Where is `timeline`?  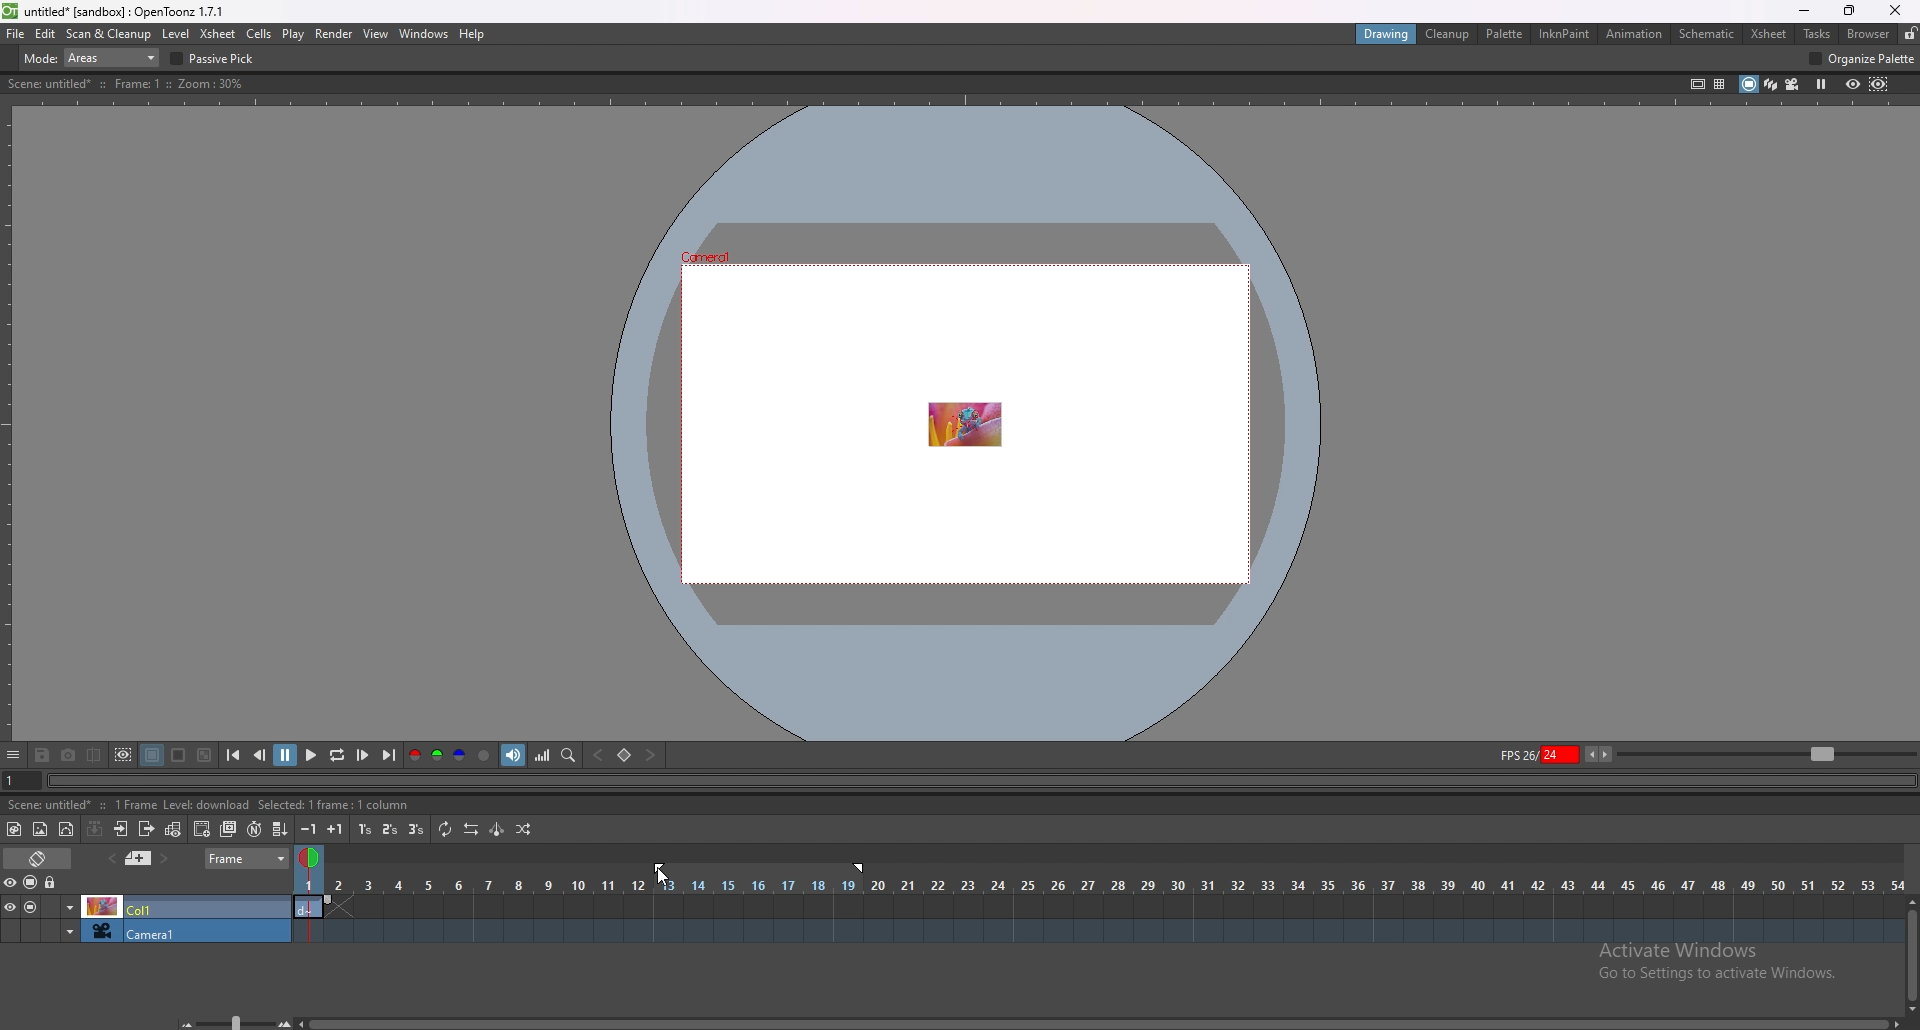 timeline is located at coordinates (1099, 905).